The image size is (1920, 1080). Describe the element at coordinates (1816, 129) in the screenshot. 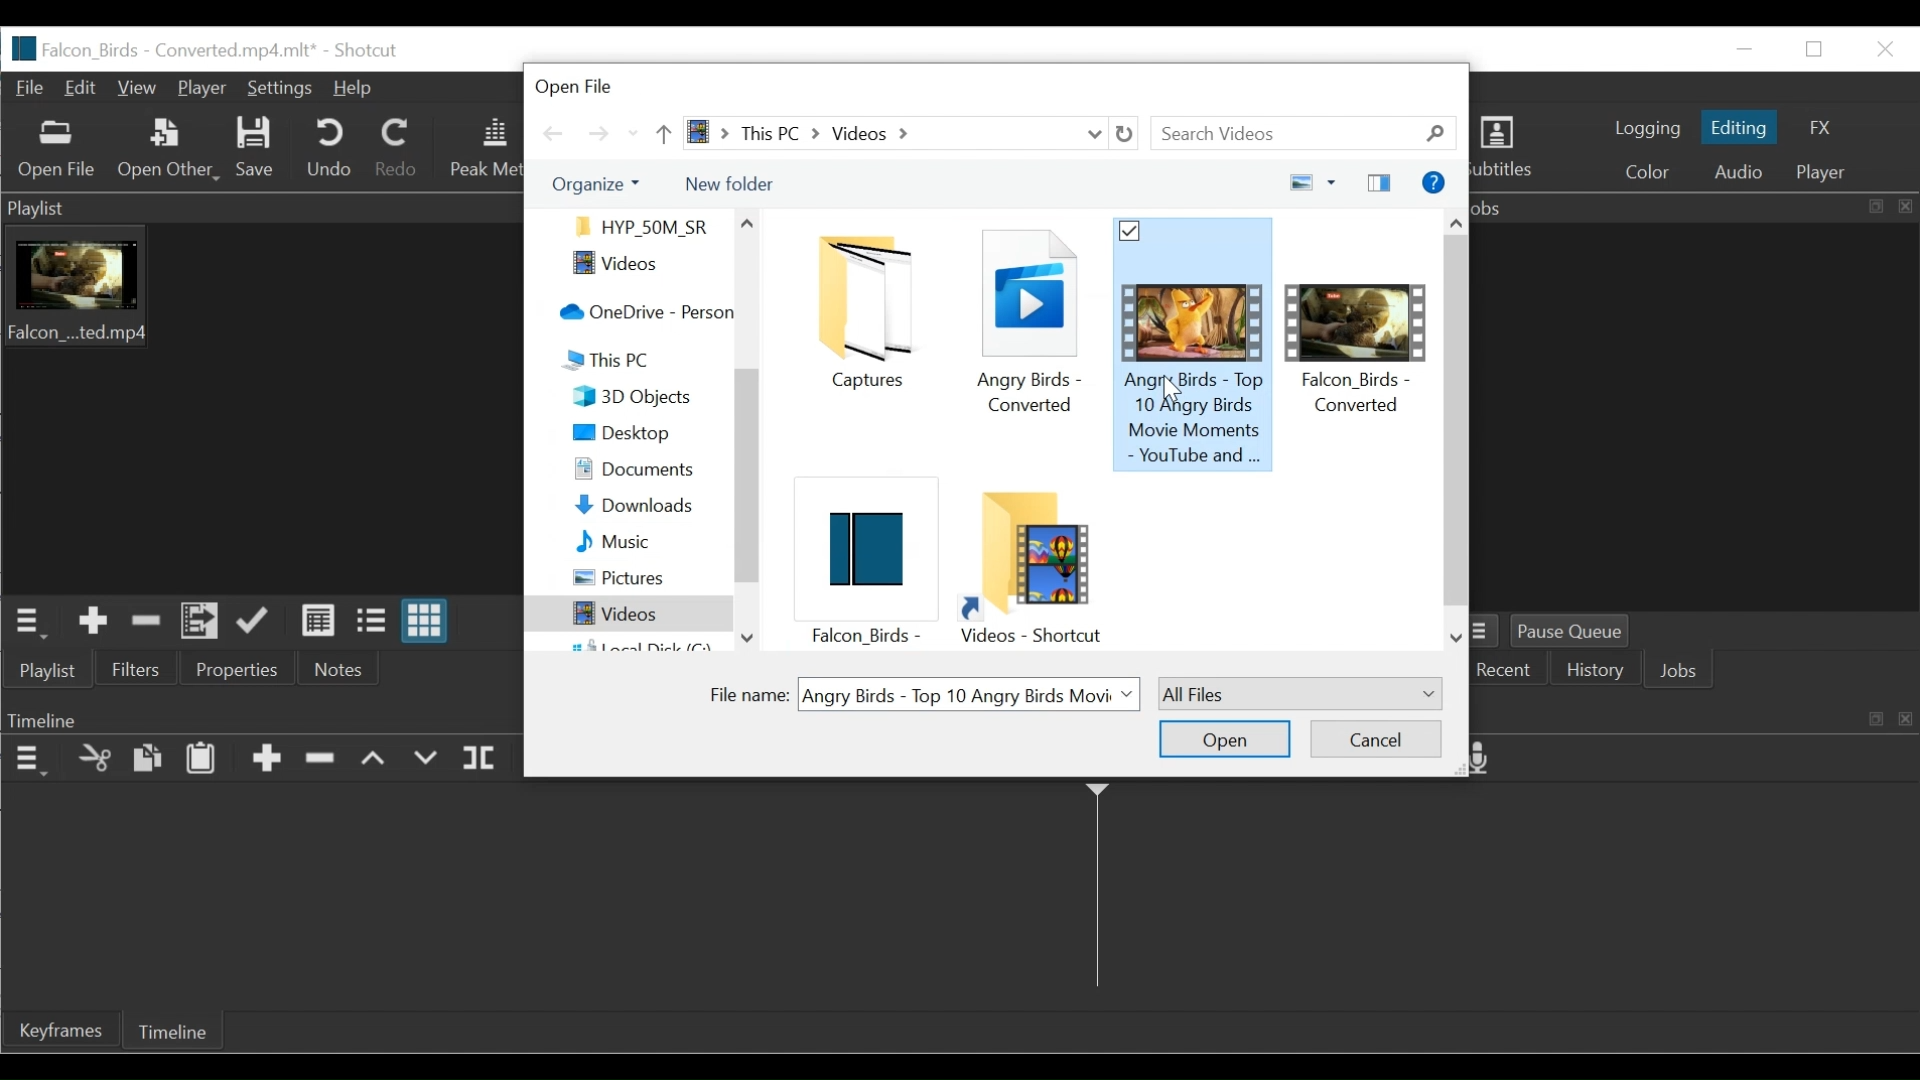

I see `FX` at that location.